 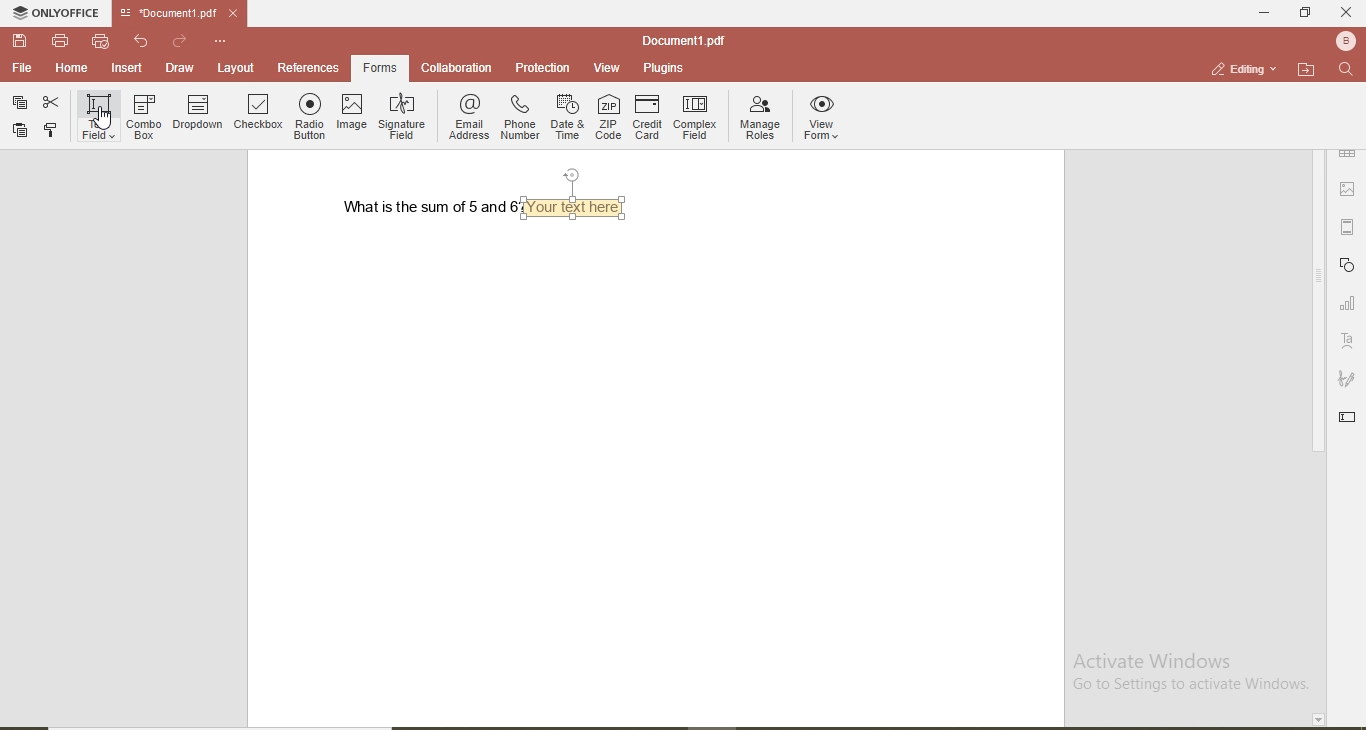 What do you see at coordinates (178, 70) in the screenshot?
I see `draw` at bounding box center [178, 70].